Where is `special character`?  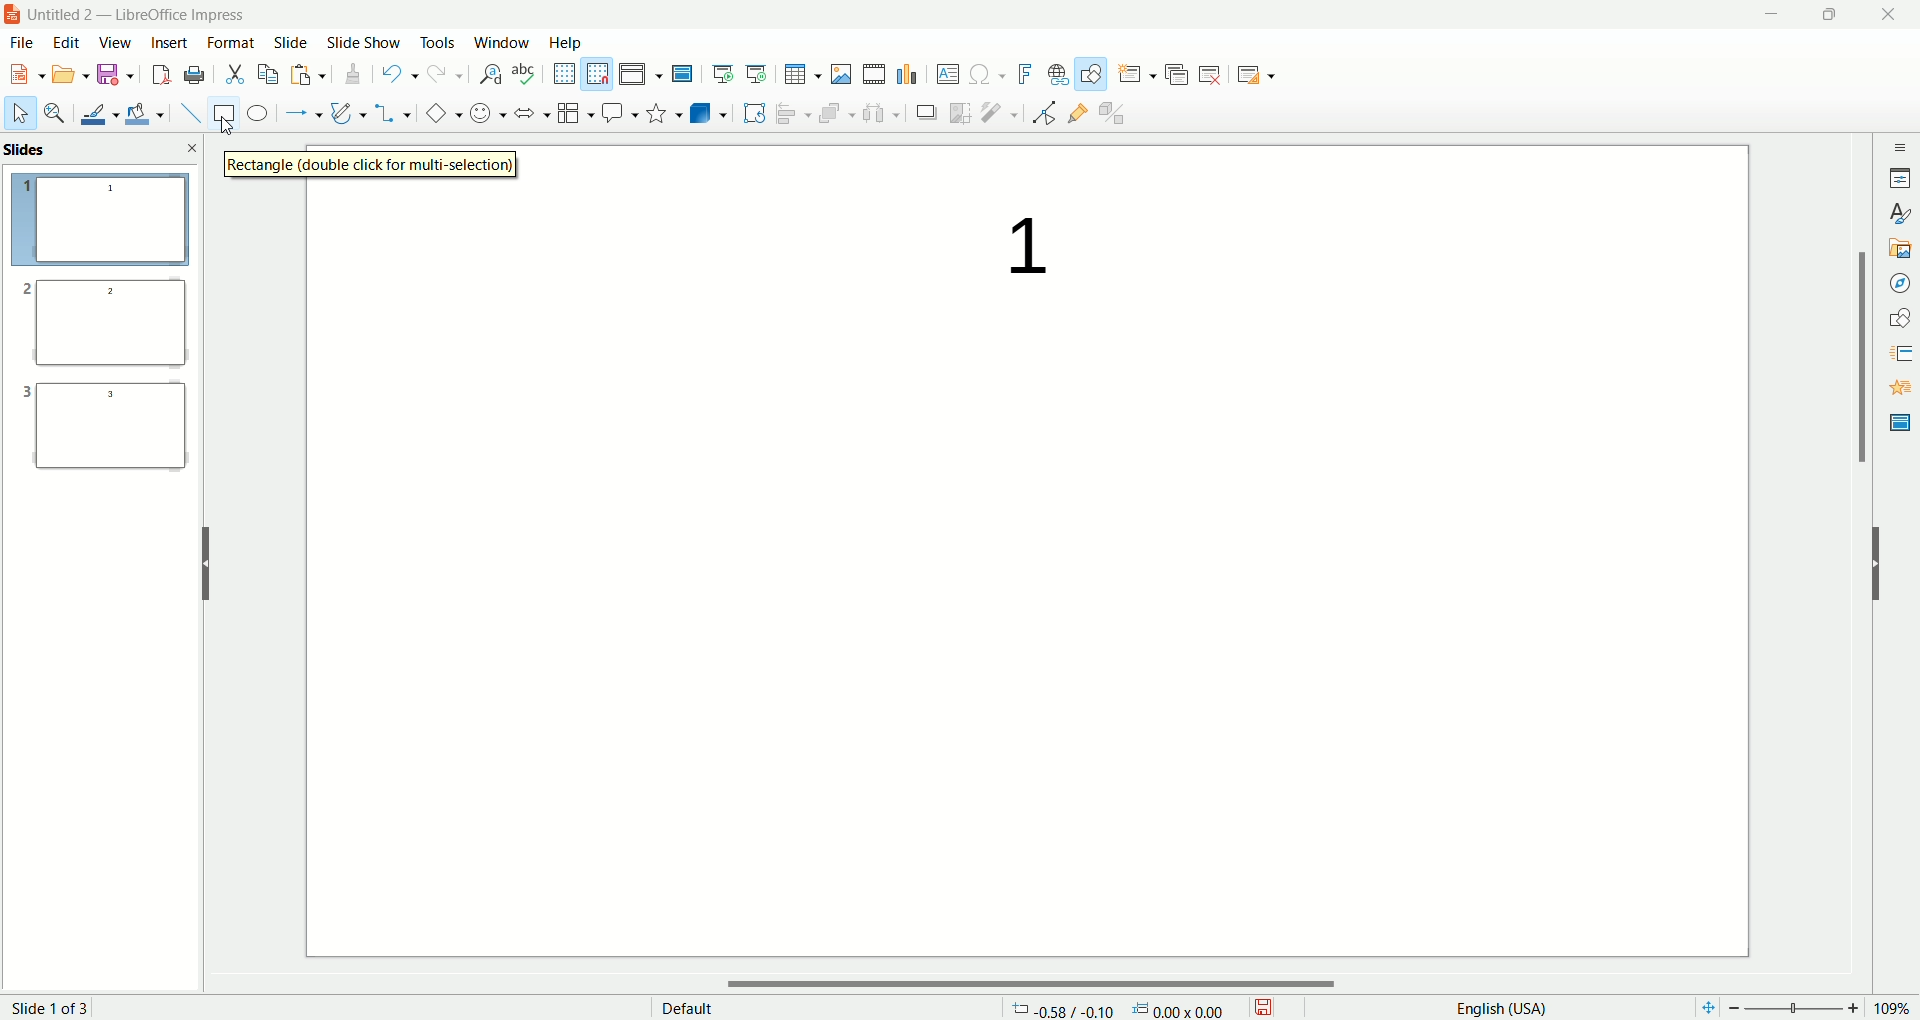
special character is located at coordinates (986, 75).